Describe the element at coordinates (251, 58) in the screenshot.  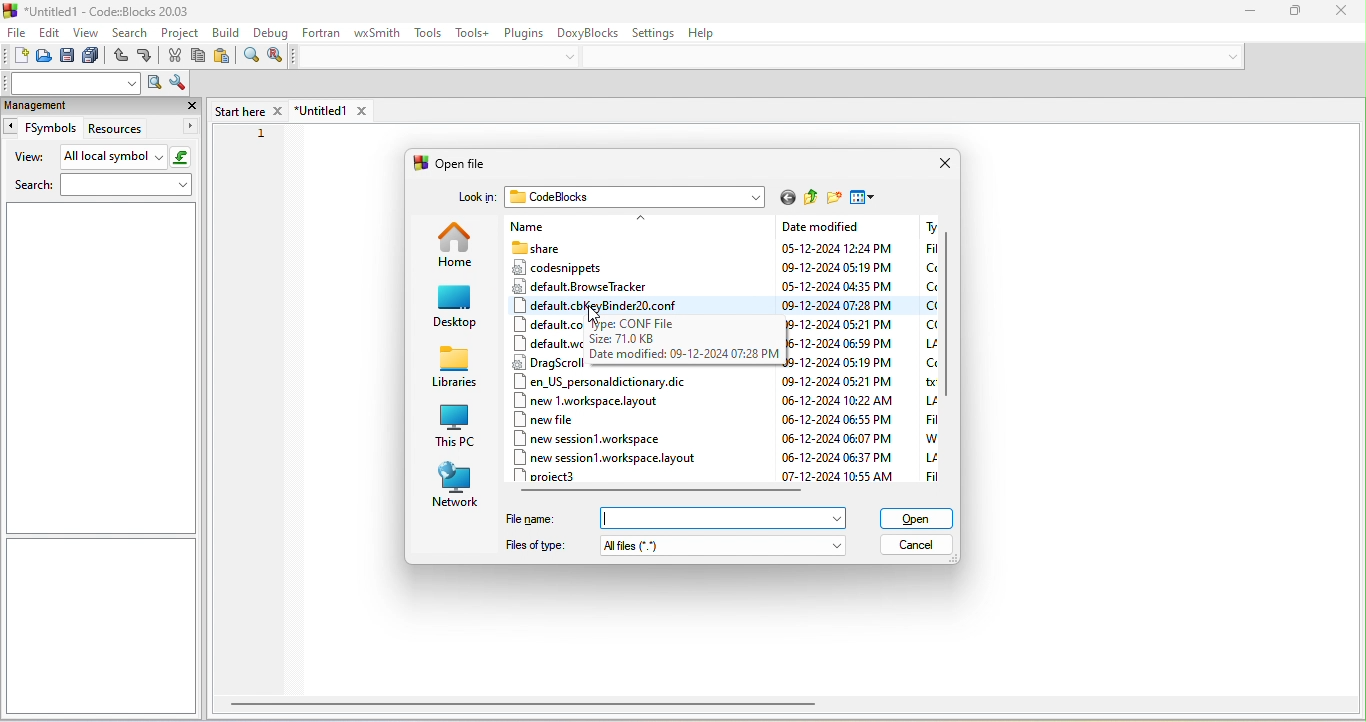
I see `find` at that location.